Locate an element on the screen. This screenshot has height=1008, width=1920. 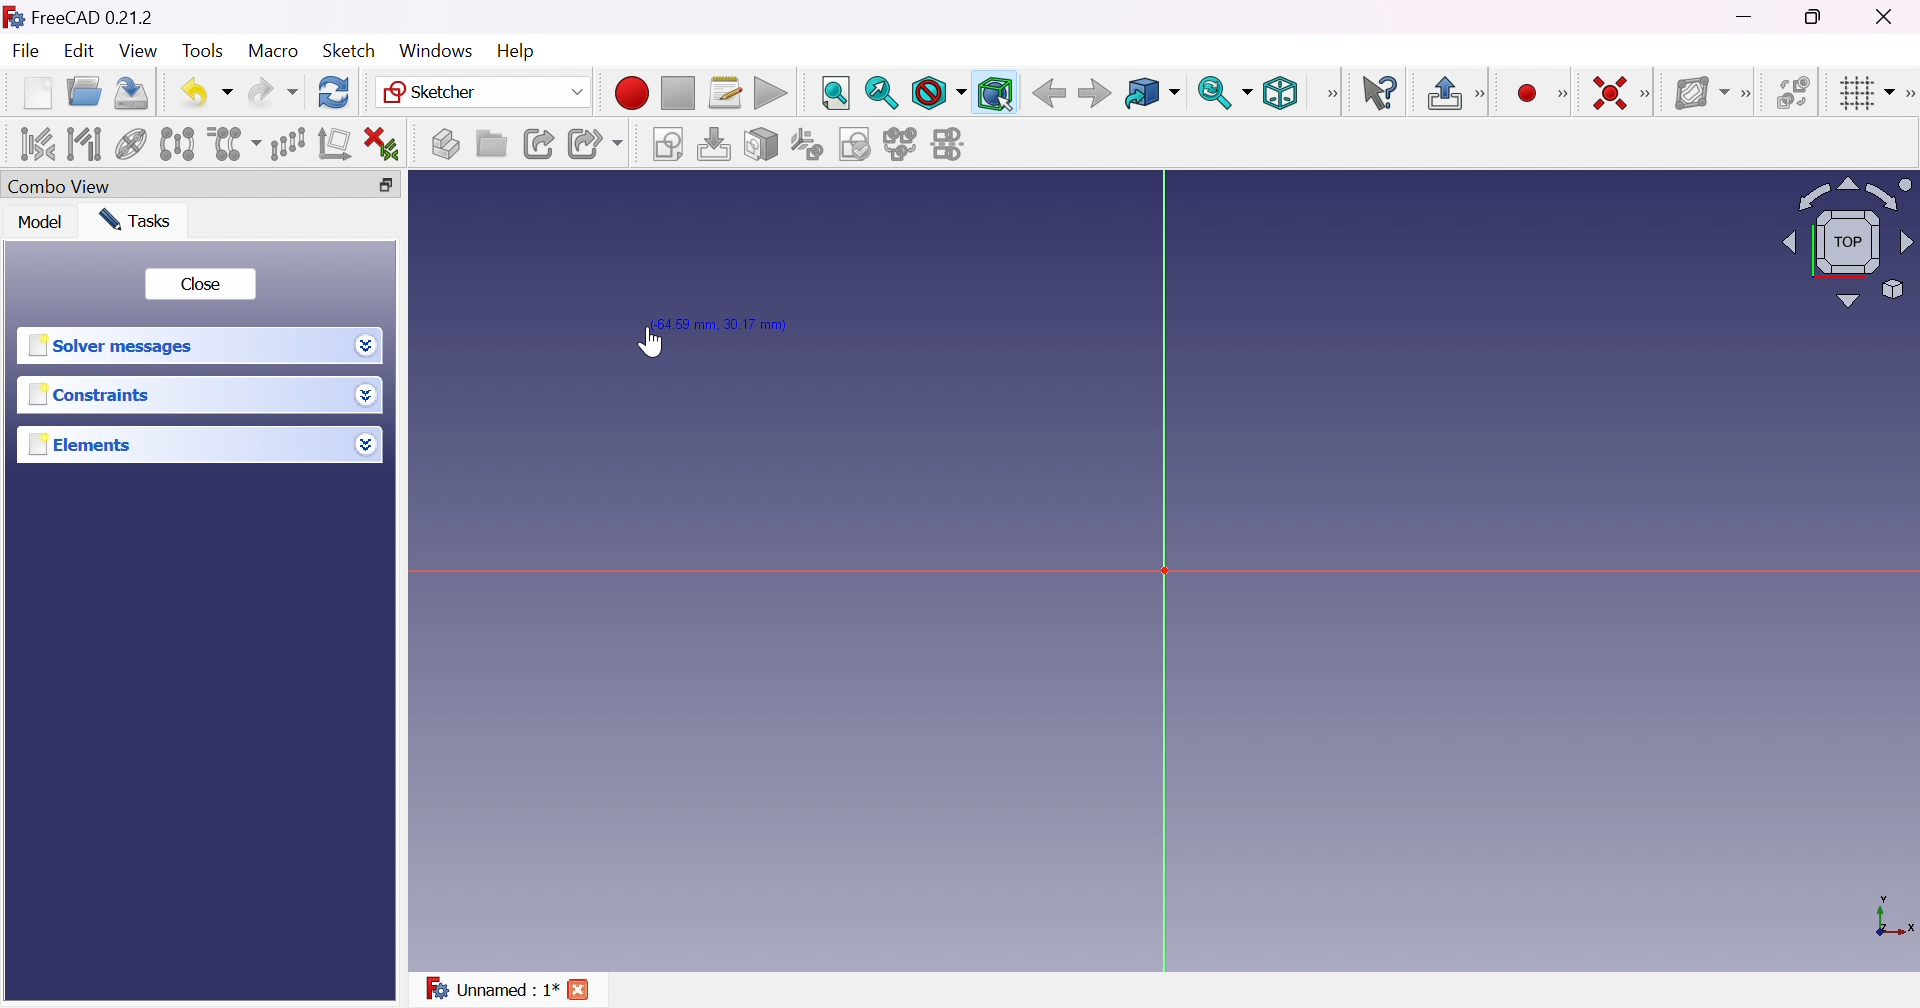
Cursor is located at coordinates (652, 337).